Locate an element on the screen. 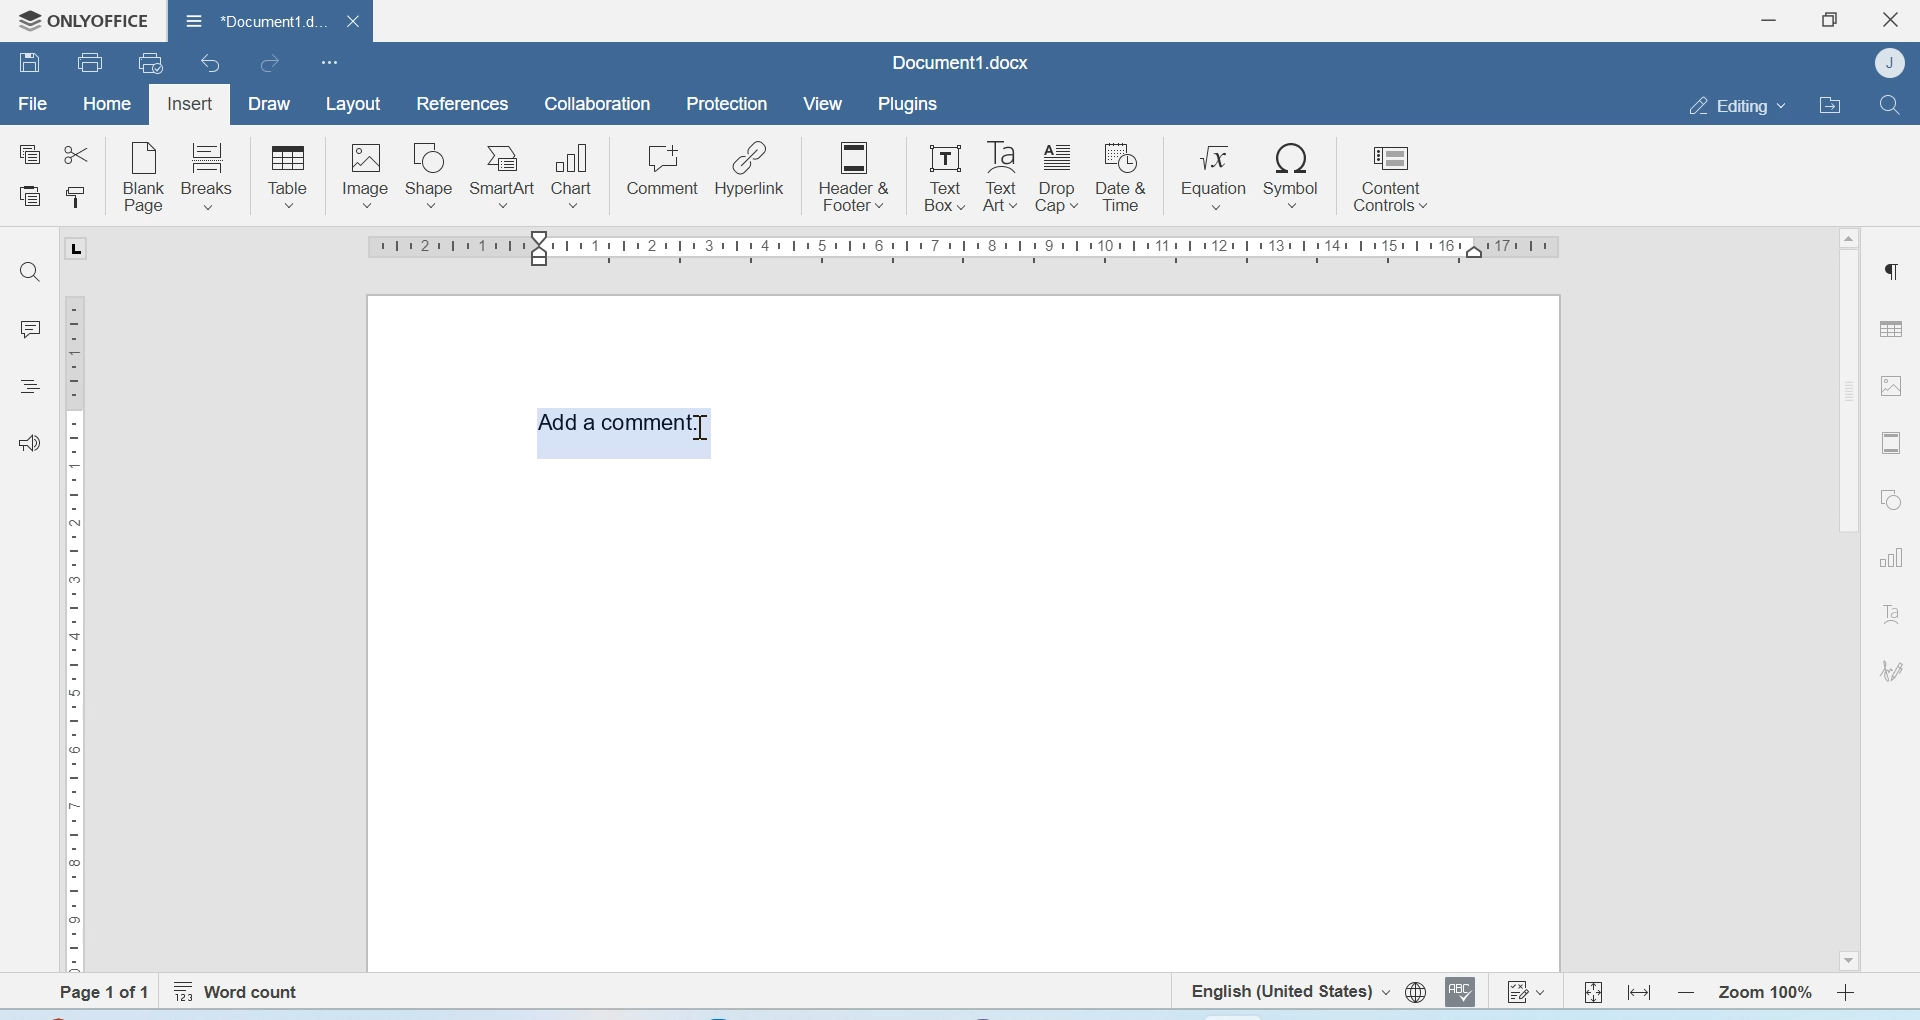  Undo is located at coordinates (213, 63).